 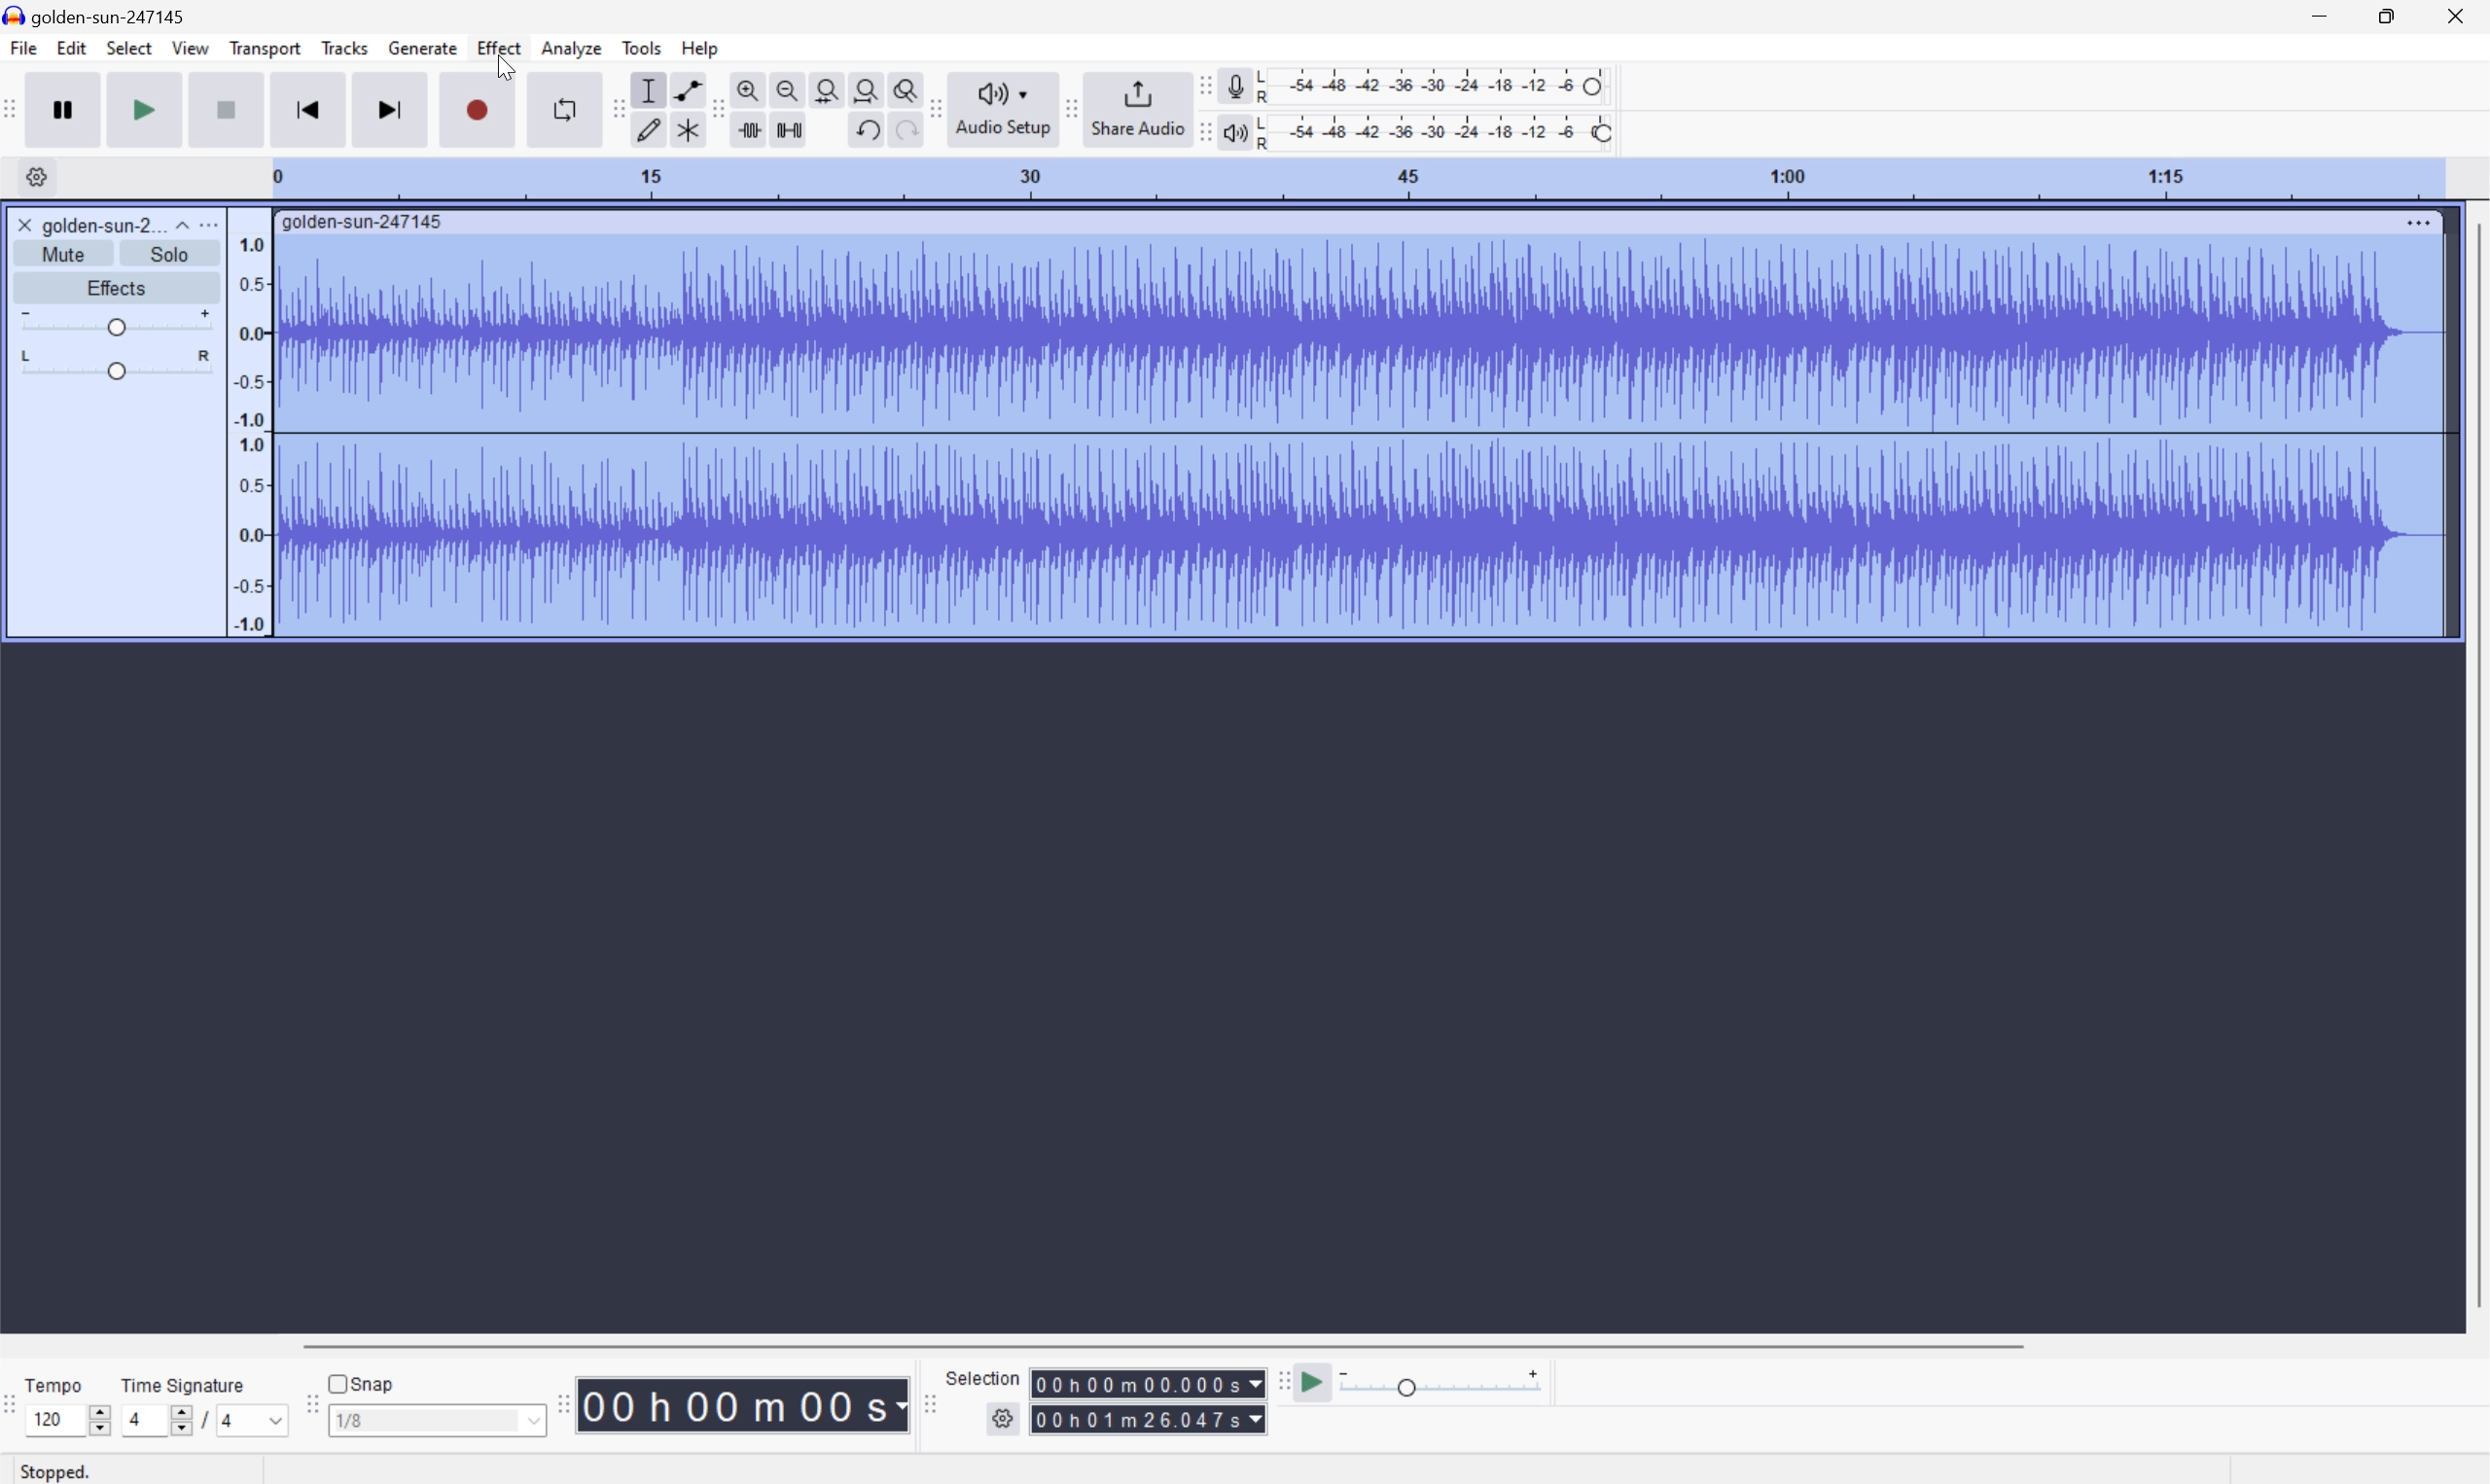 What do you see at coordinates (1435, 85) in the screenshot?
I see `Recording level: 62%` at bounding box center [1435, 85].